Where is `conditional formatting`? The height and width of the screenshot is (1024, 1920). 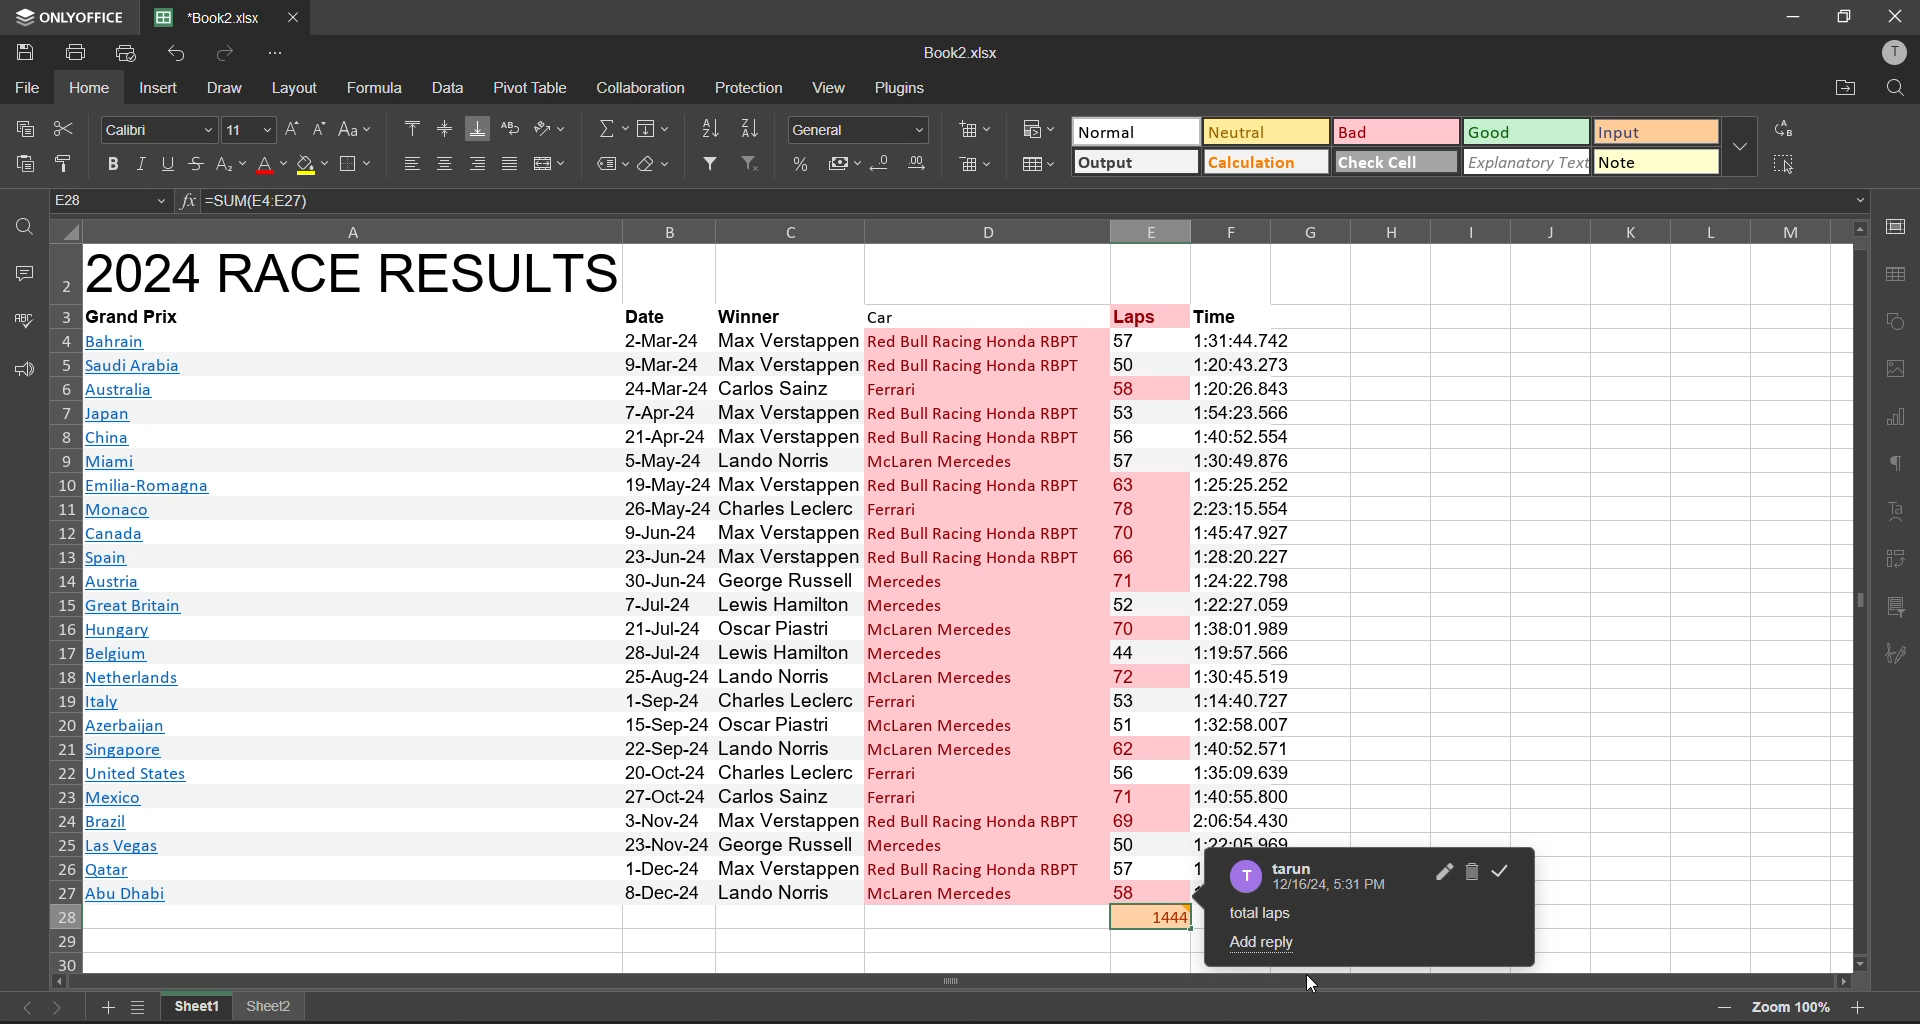 conditional formatting is located at coordinates (1039, 135).